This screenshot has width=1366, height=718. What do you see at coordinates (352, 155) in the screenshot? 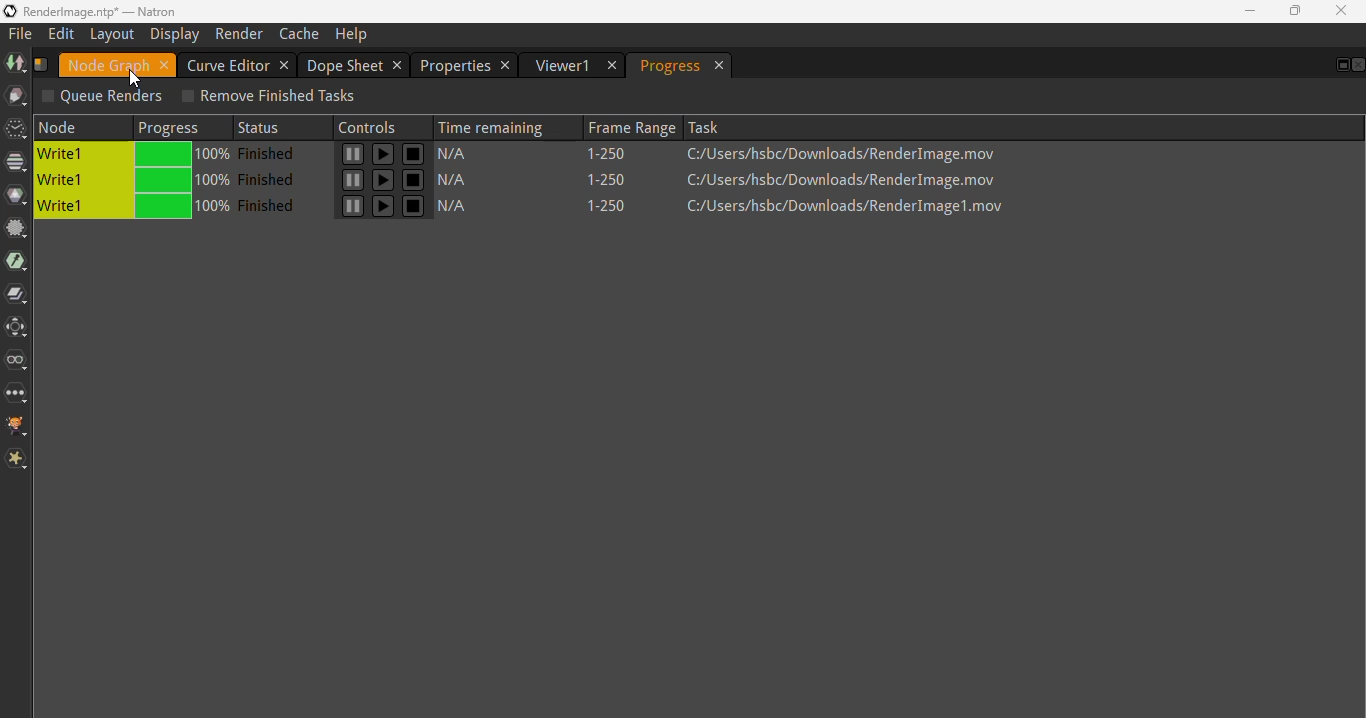
I see `play` at bounding box center [352, 155].